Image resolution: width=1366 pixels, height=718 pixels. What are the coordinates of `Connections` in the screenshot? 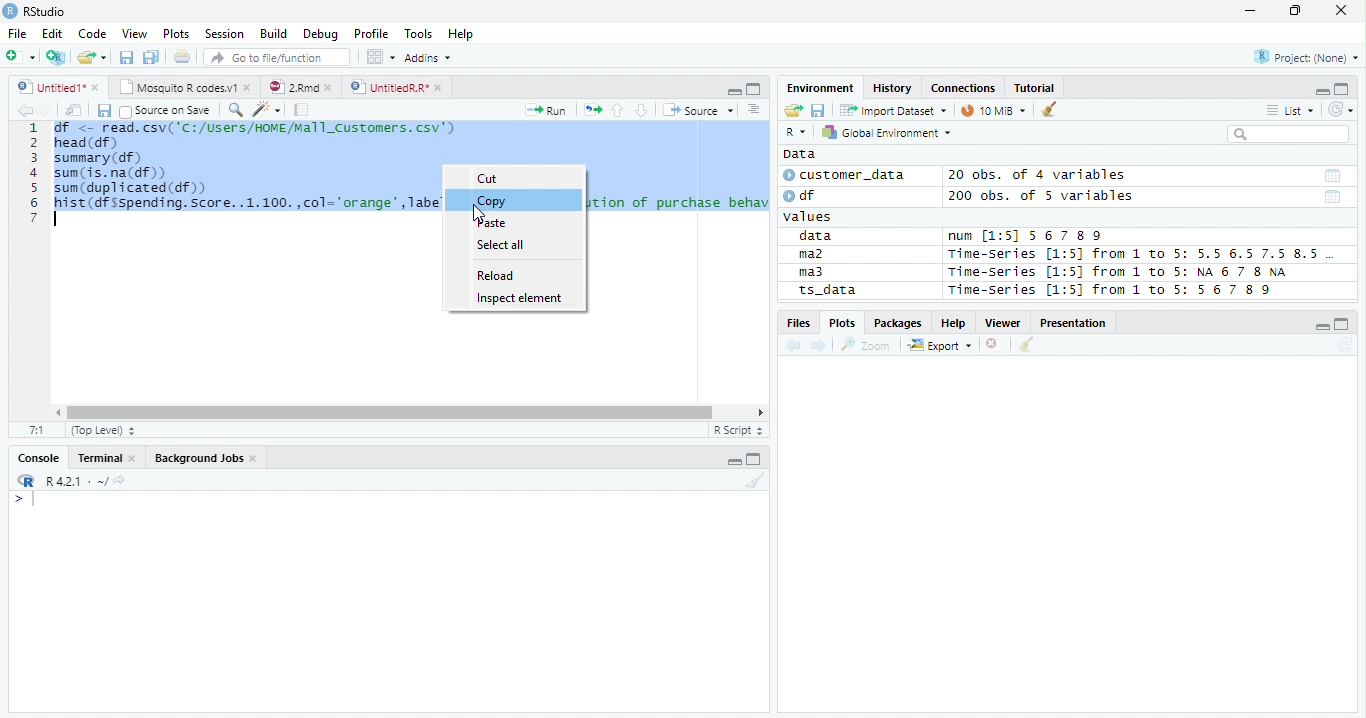 It's located at (963, 88).